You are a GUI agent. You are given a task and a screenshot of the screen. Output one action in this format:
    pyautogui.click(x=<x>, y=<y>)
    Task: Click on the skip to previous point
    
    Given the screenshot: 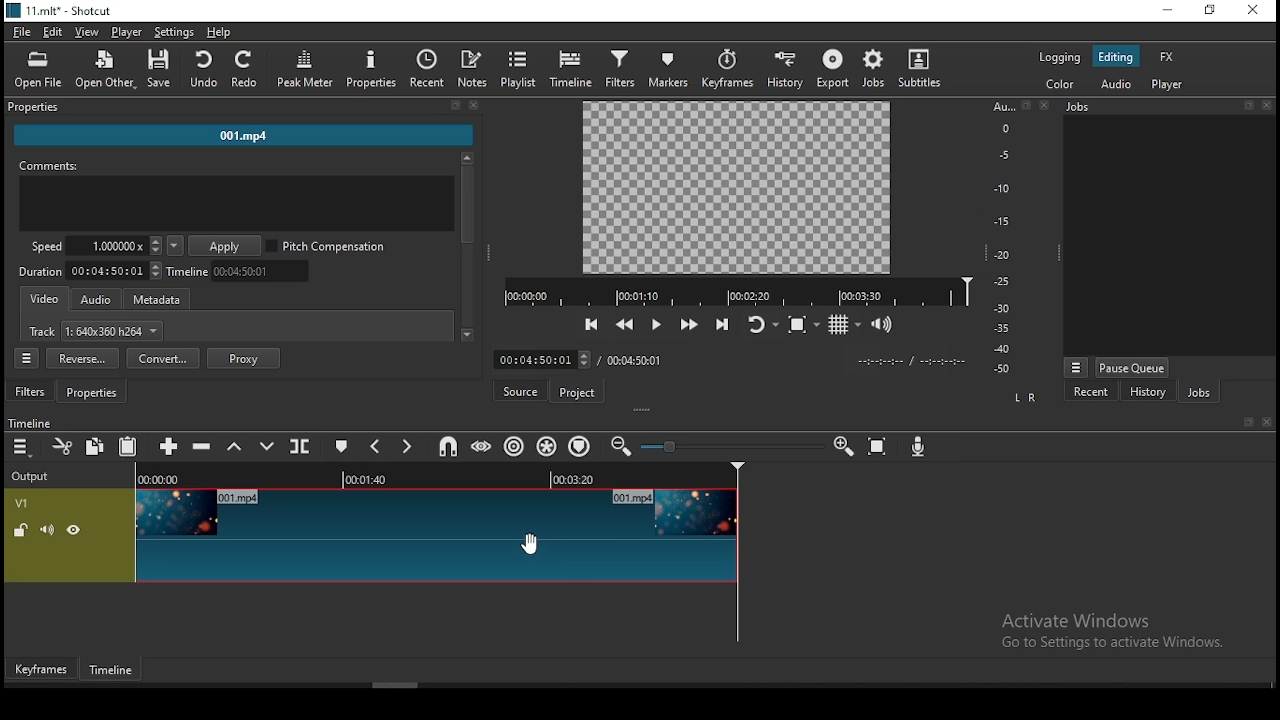 What is the action you would take?
    pyautogui.click(x=589, y=323)
    